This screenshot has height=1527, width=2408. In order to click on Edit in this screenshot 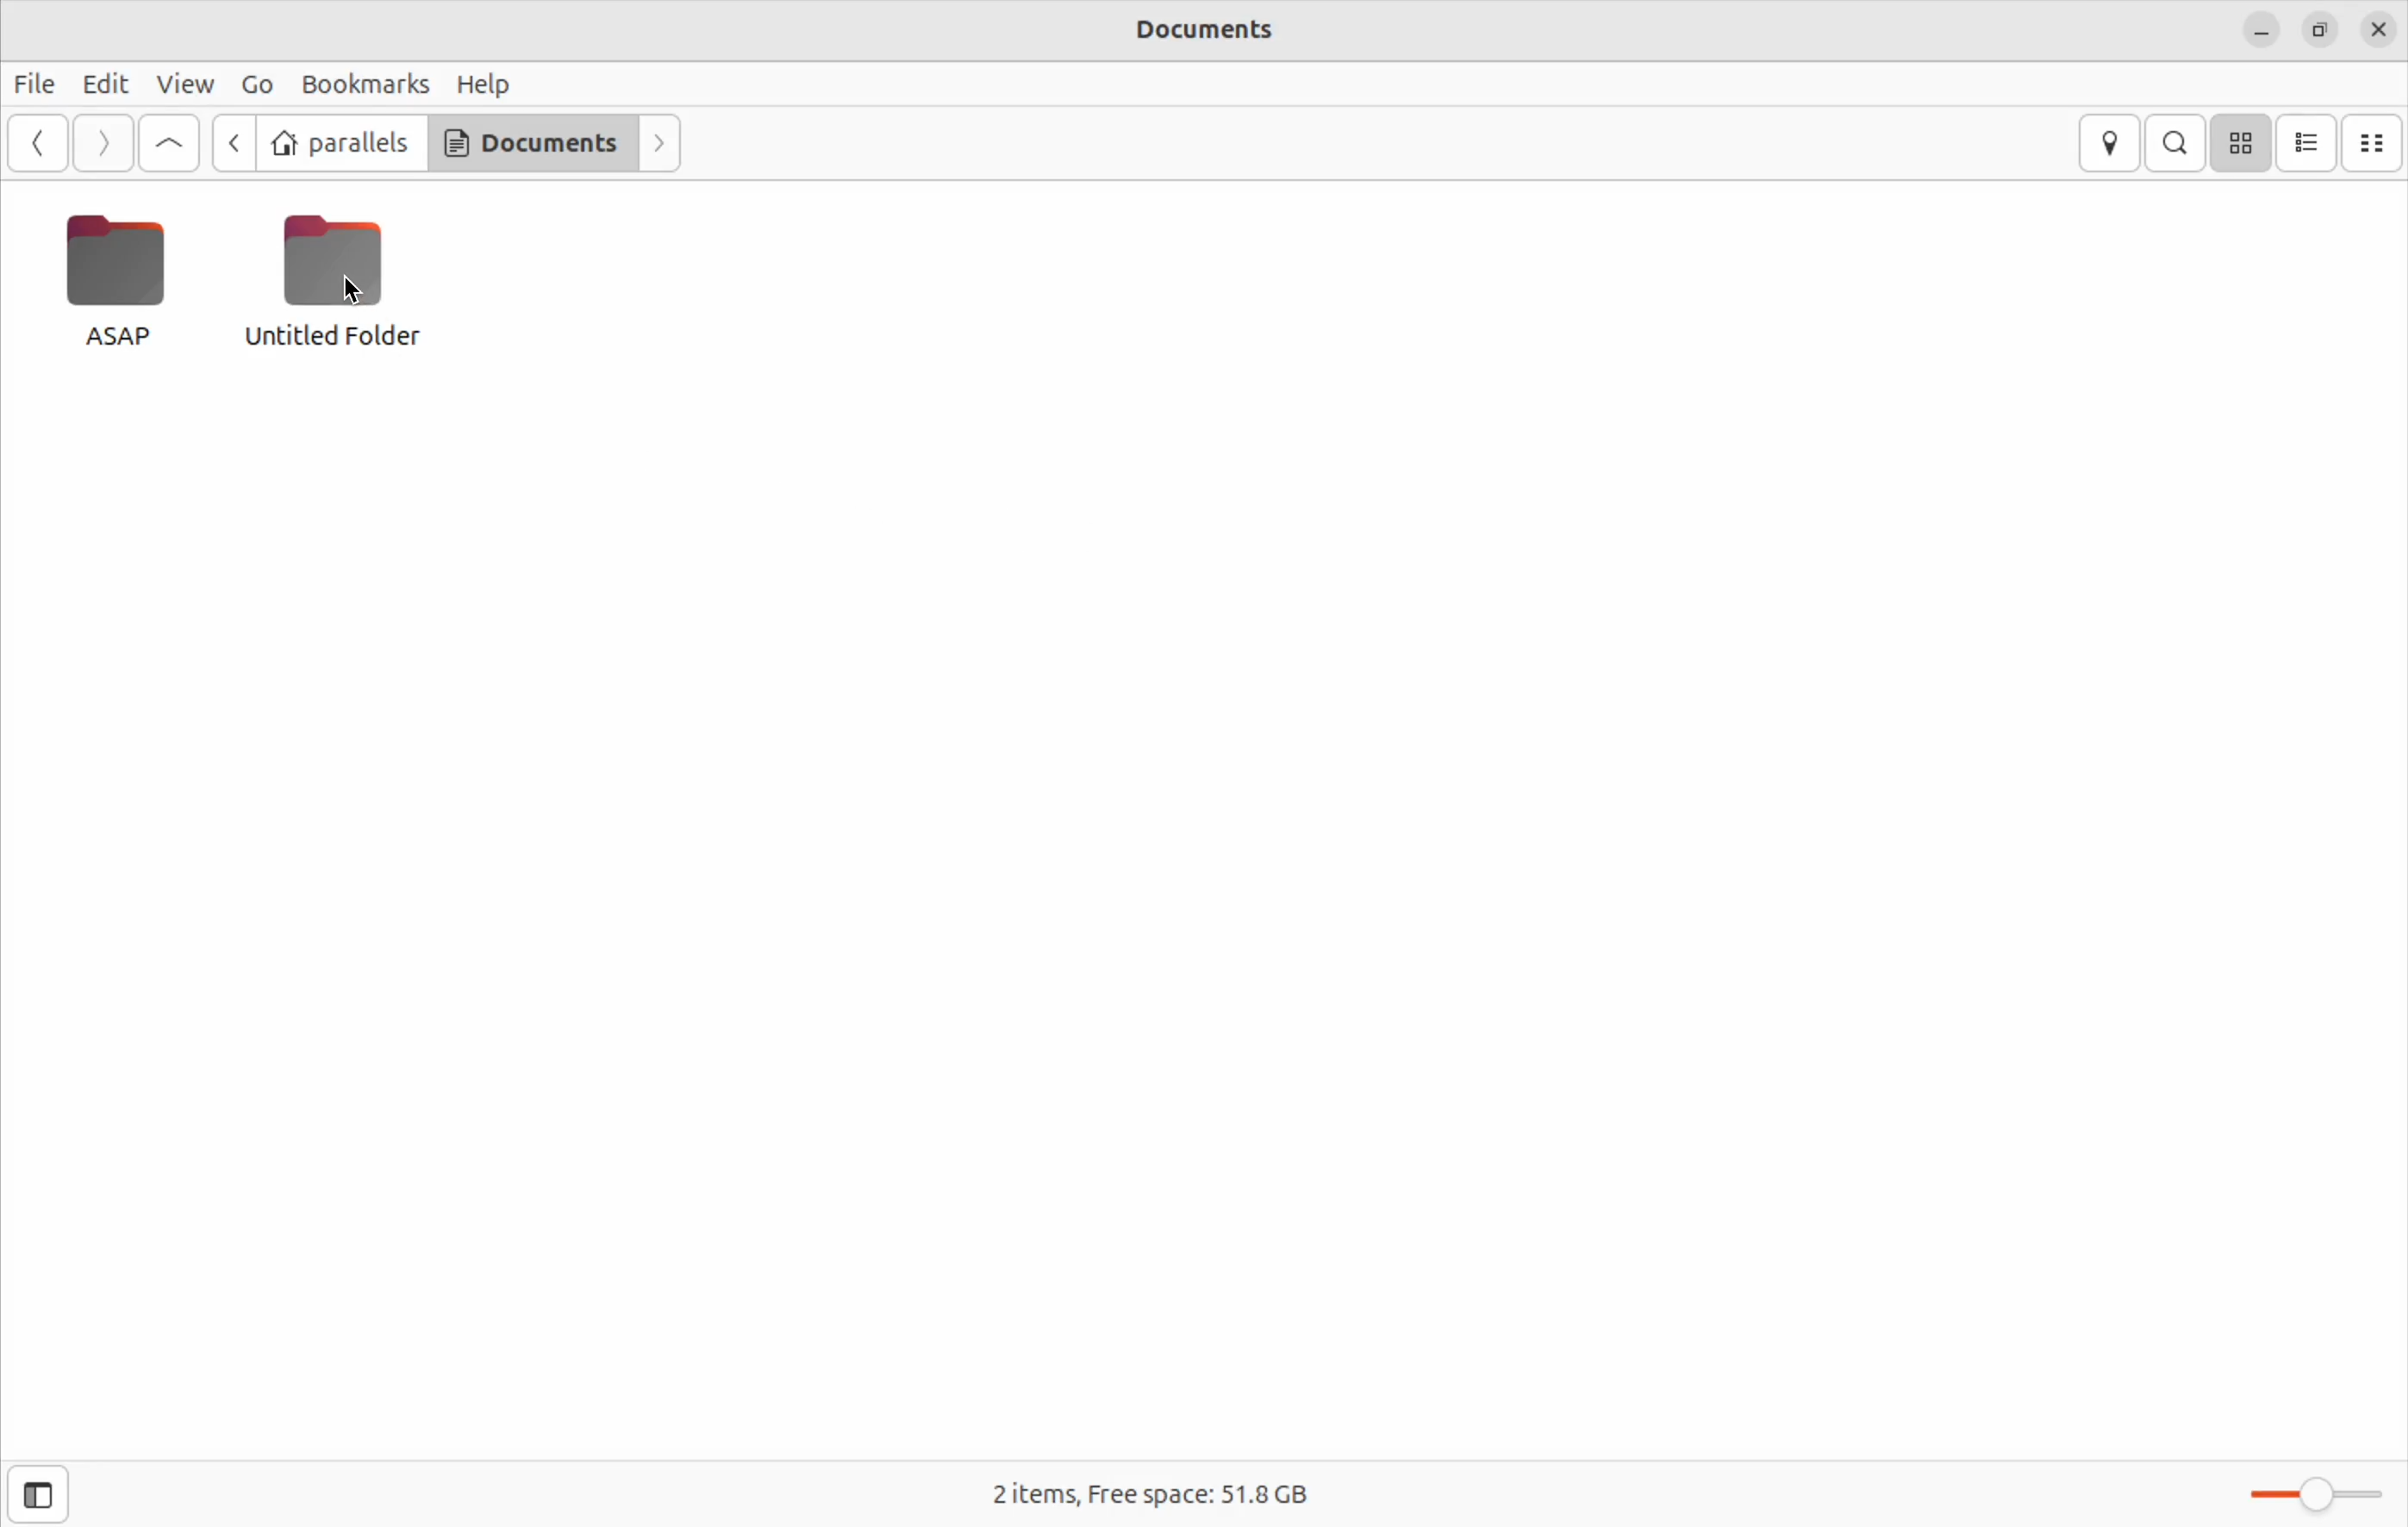, I will do `click(104, 82)`.